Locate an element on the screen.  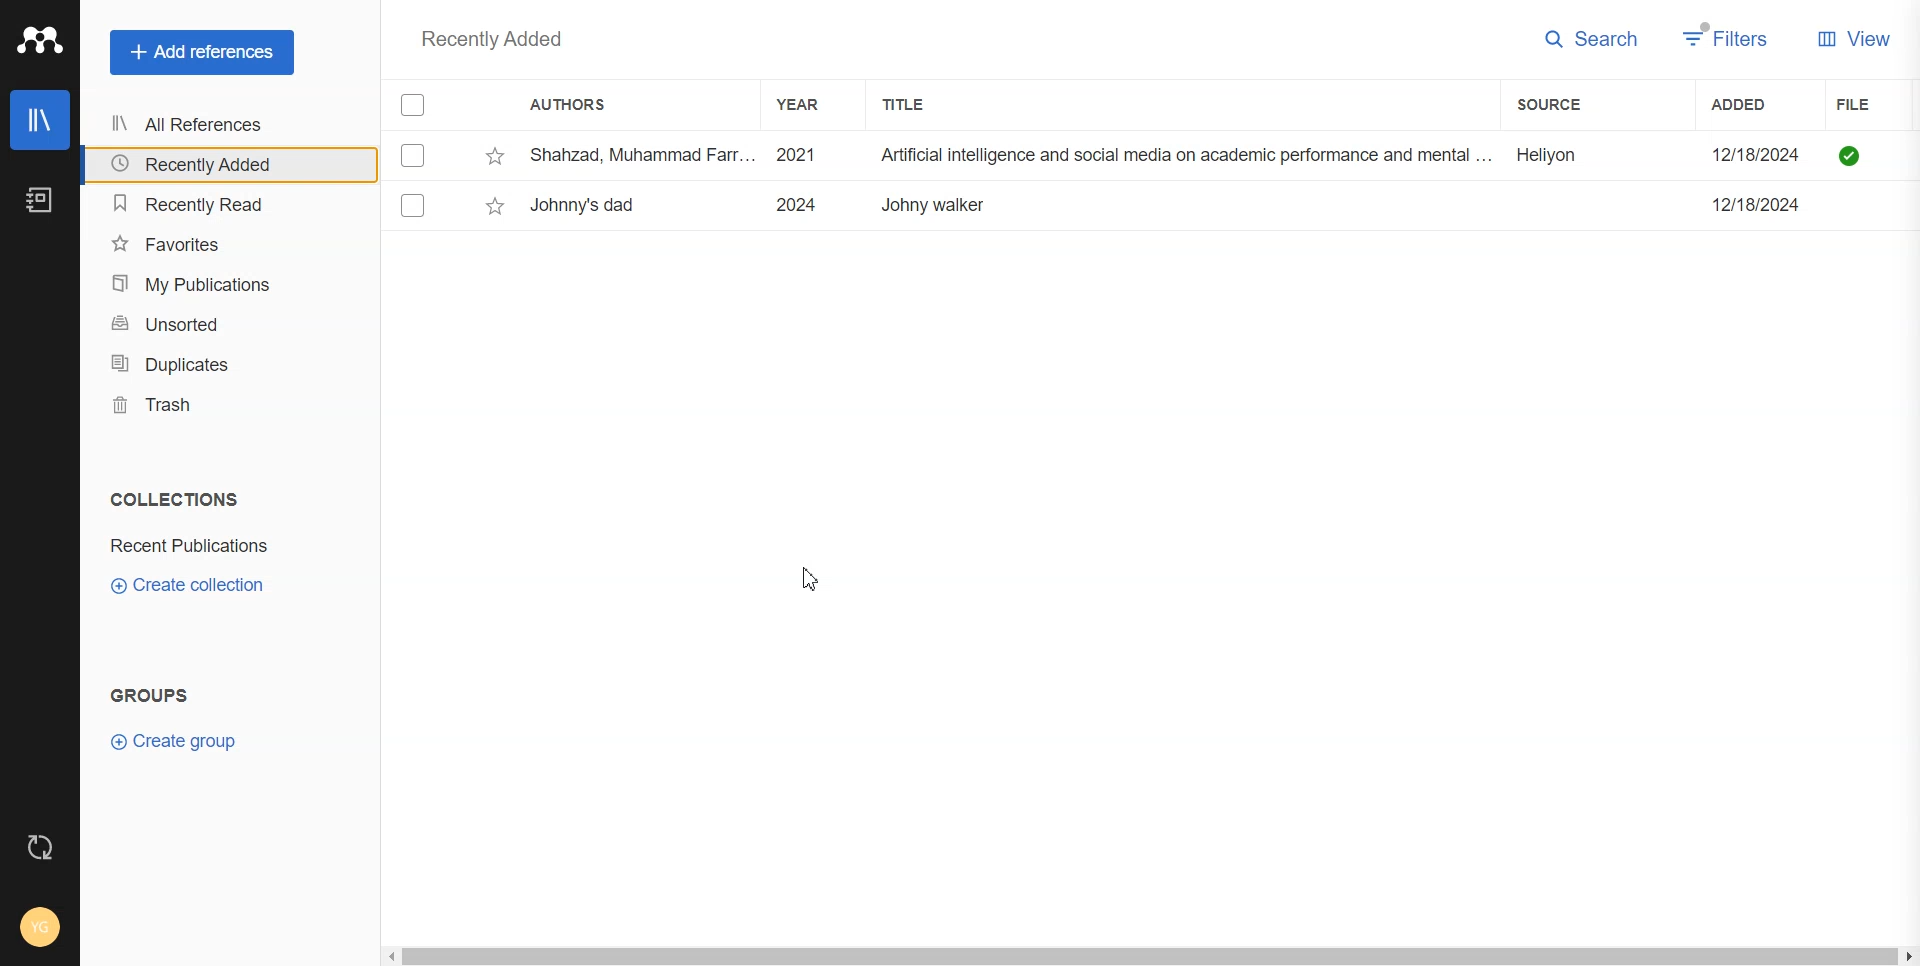
My Publication is located at coordinates (224, 284).